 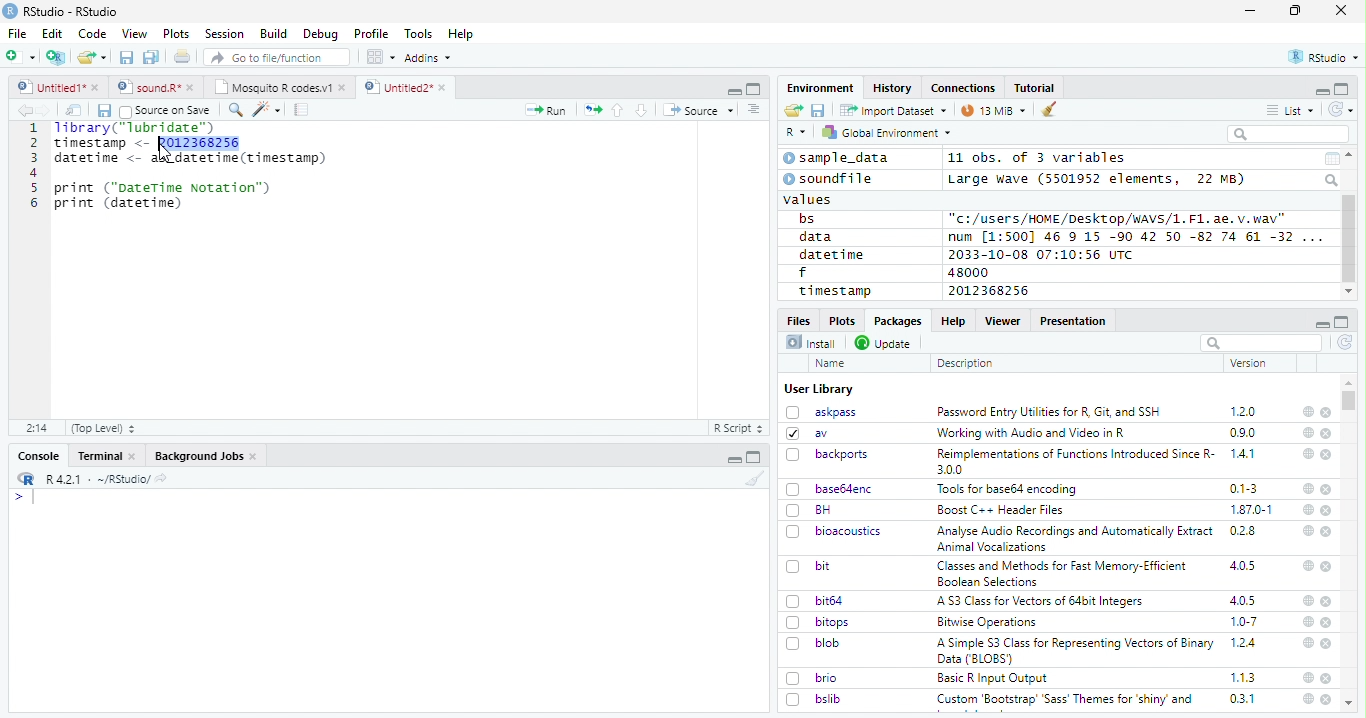 What do you see at coordinates (1308, 489) in the screenshot?
I see `help` at bounding box center [1308, 489].